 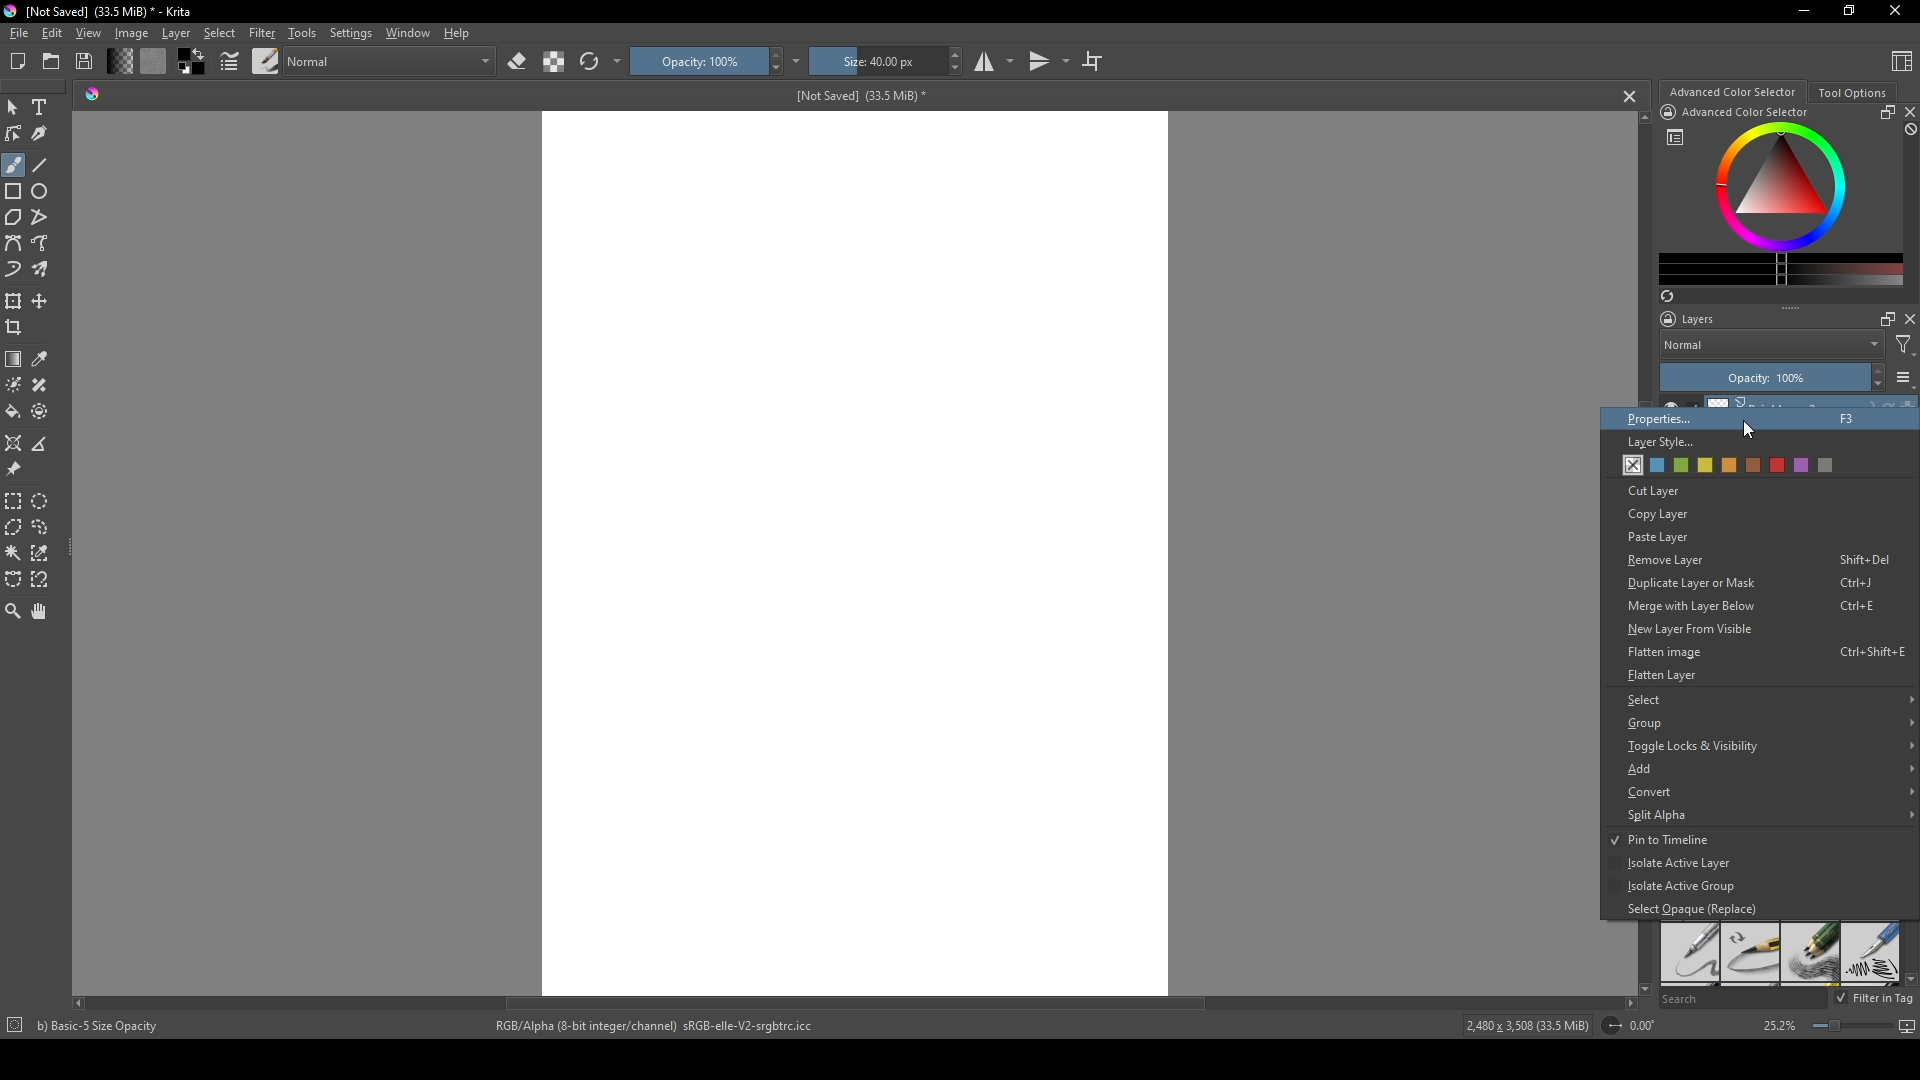 What do you see at coordinates (1772, 344) in the screenshot?
I see `Normal` at bounding box center [1772, 344].